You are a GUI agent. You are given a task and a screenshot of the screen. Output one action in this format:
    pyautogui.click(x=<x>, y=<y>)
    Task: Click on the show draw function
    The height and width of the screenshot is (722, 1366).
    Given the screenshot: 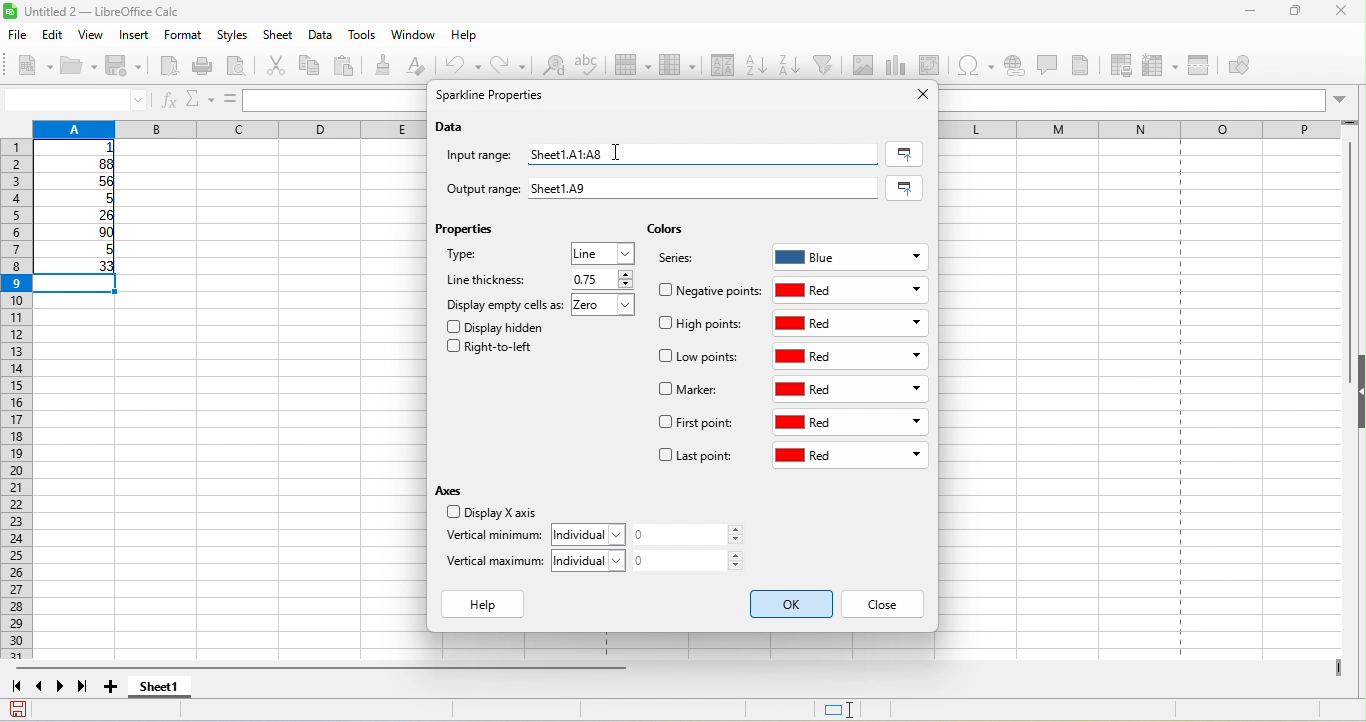 What is the action you would take?
    pyautogui.click(x=1255, y=67)
    